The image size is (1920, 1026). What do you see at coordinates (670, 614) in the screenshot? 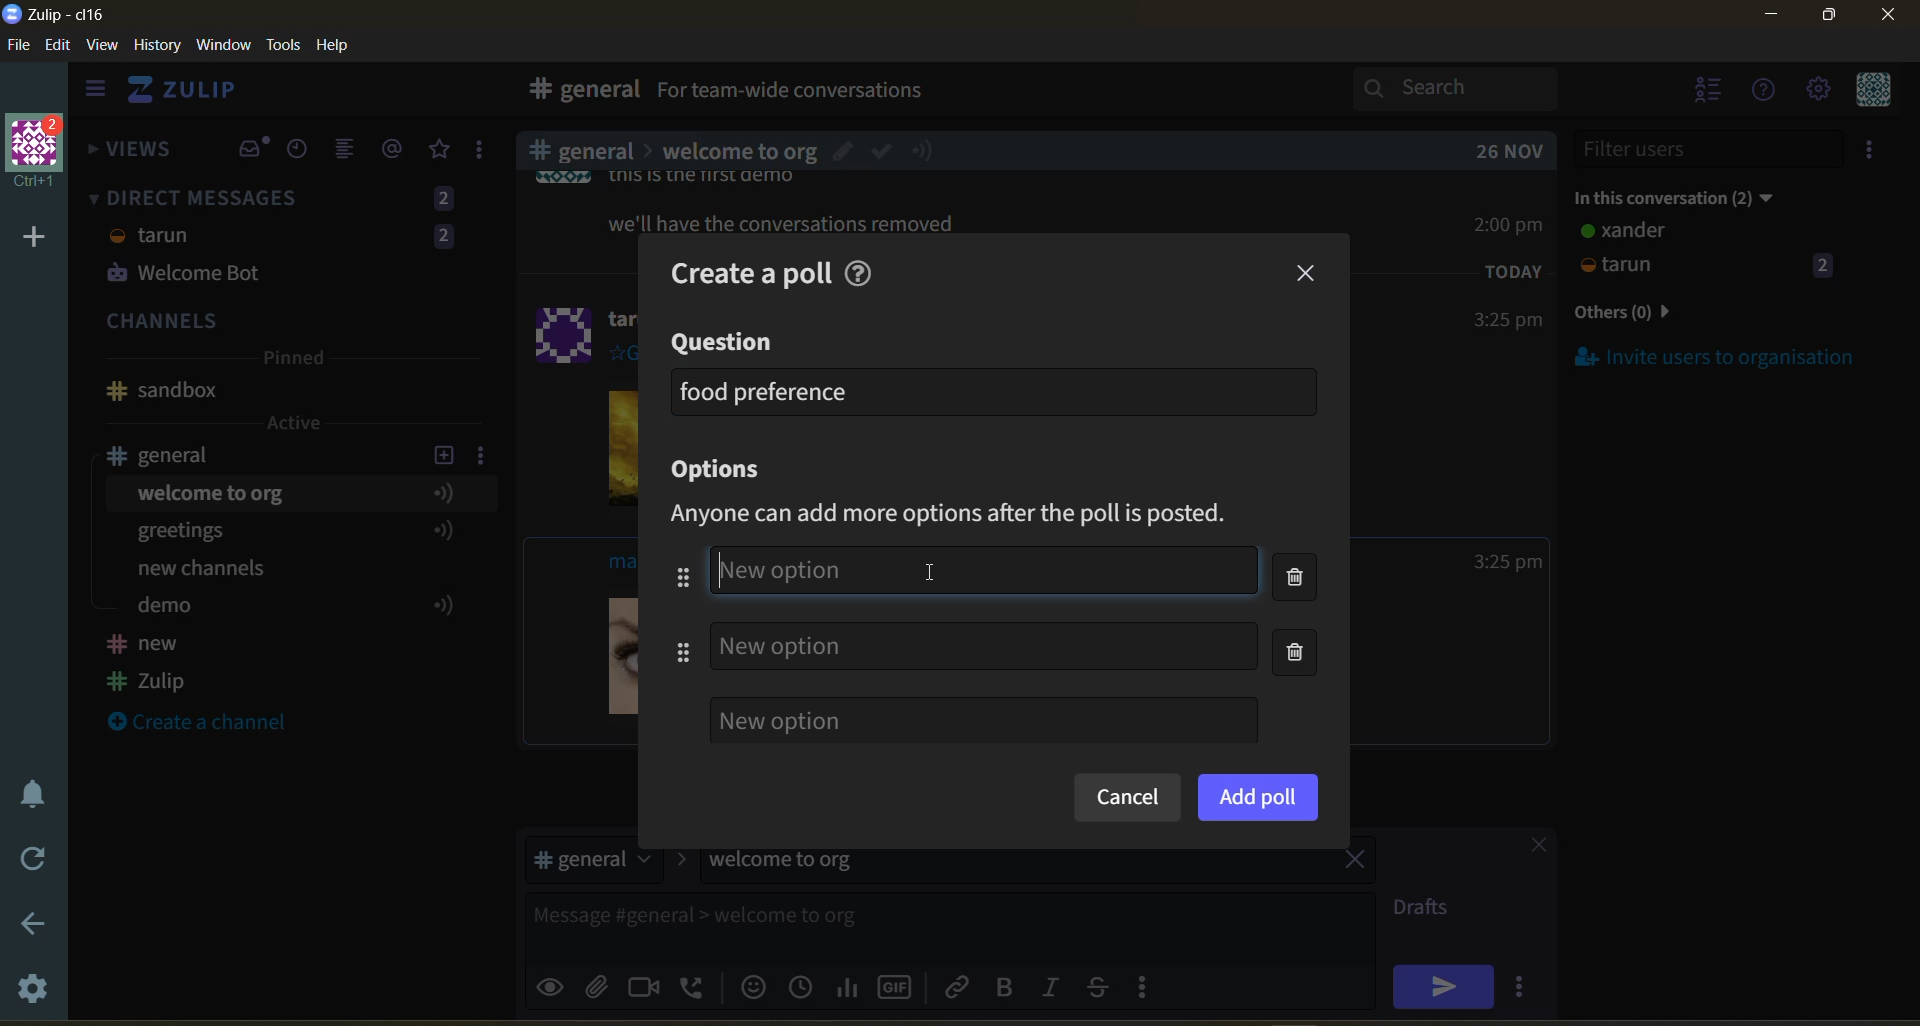
I see `rearrange` at bounding box center [670, 614].